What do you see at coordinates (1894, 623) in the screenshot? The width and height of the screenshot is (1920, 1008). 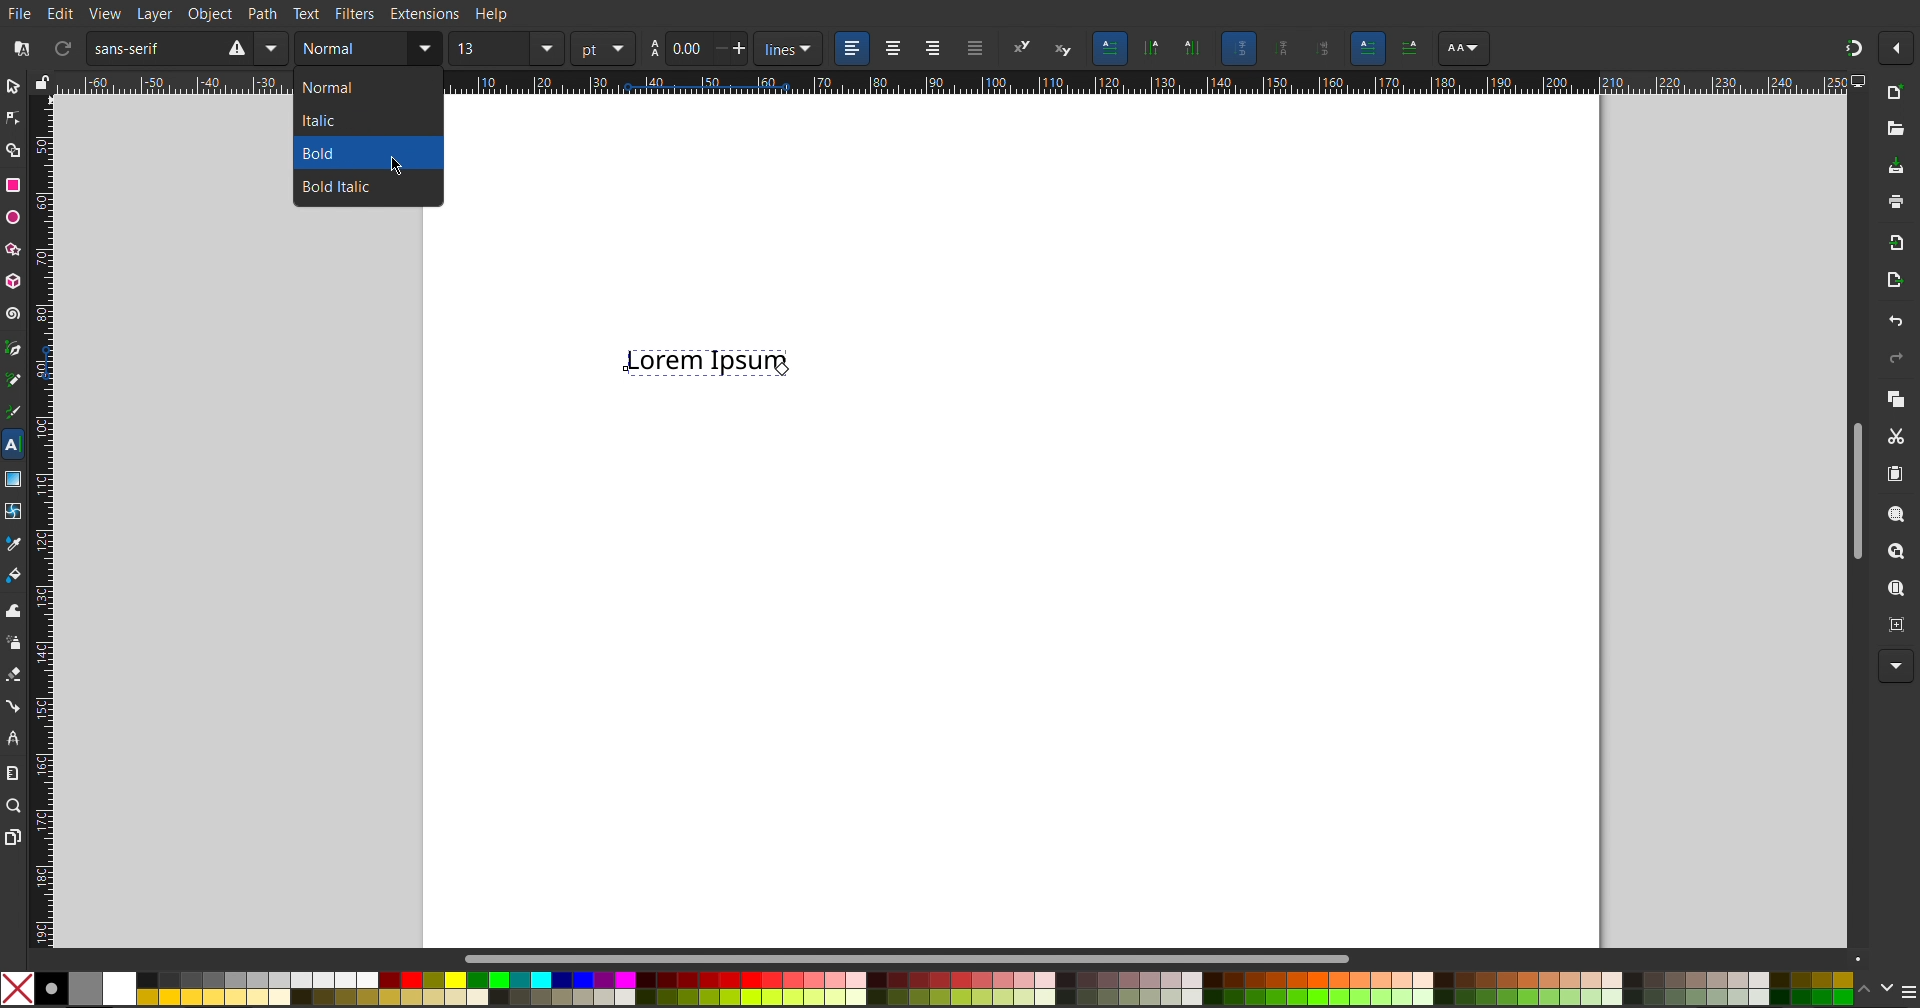 I see `Zoom Center Page` at bounding box center [1894, 623].